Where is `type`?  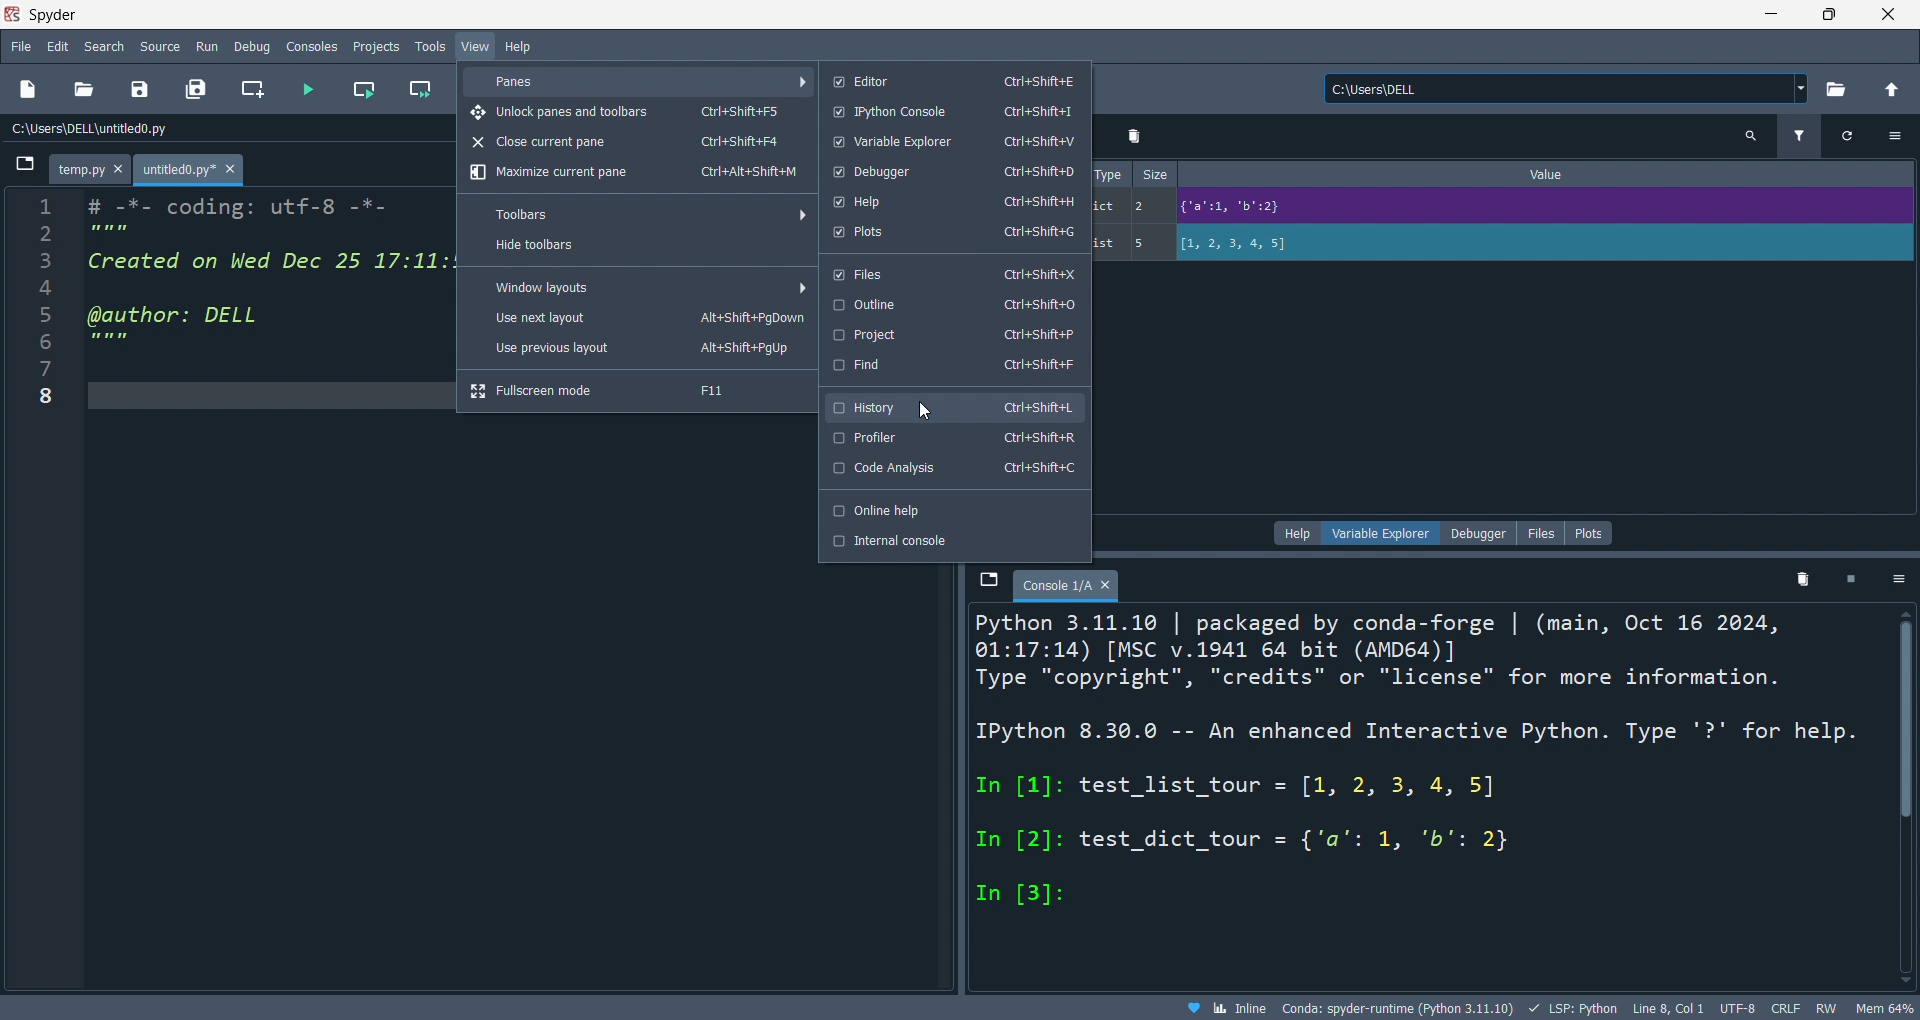 type is located at coordinates (1109, 173).